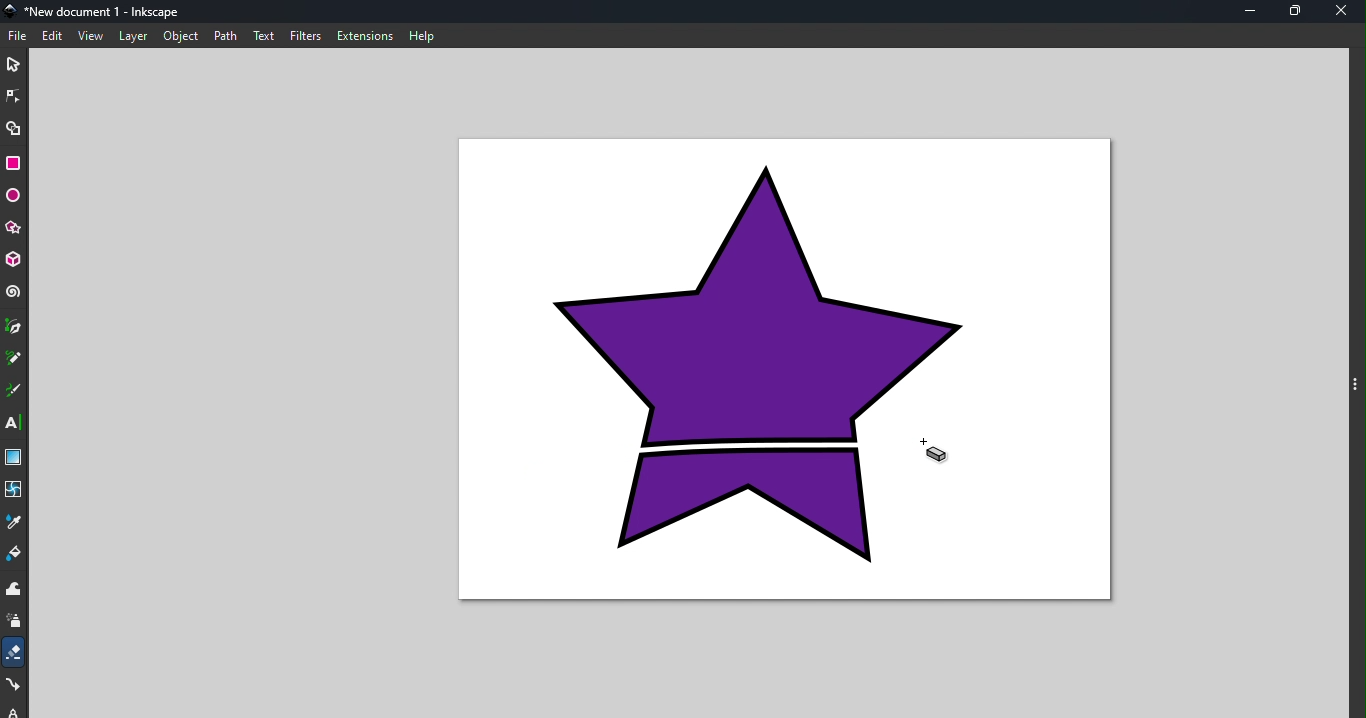 Image resolution: width=1366 pixels, height=718 pixels. I want to click on edit, so click(54, 36).